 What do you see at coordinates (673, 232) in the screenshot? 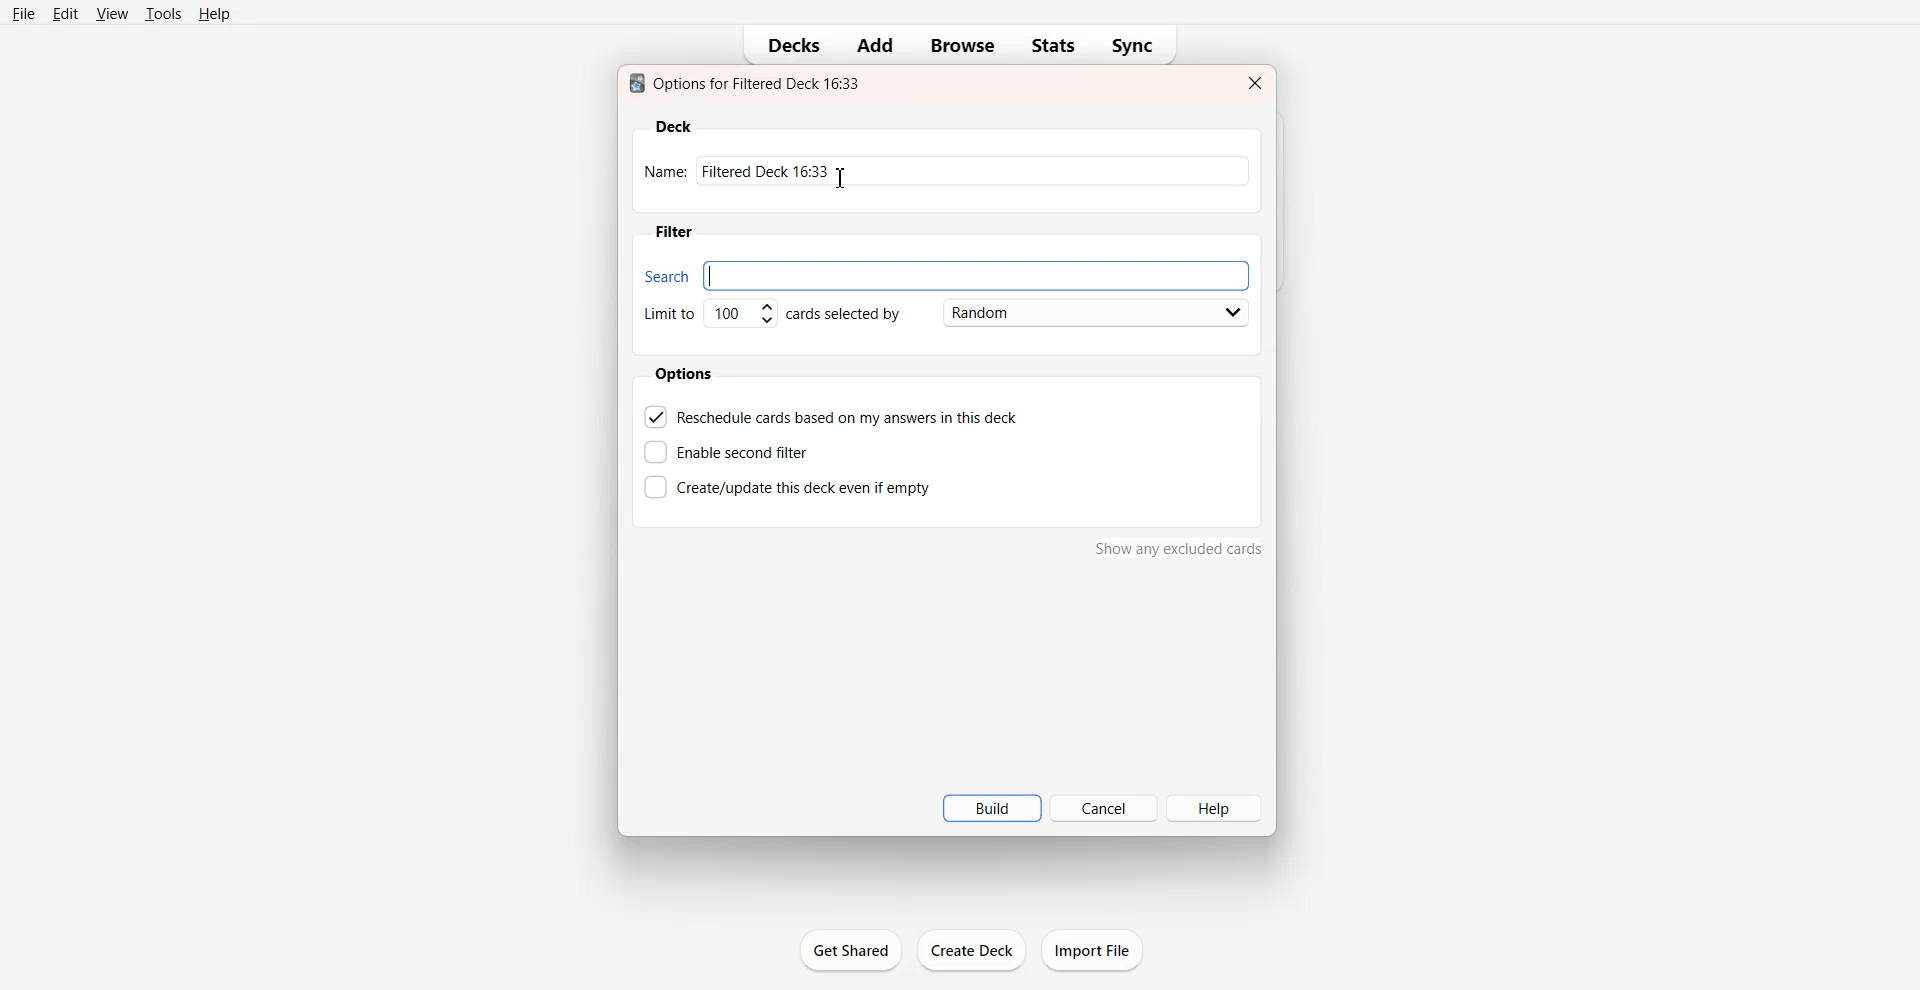
I see `Filter` at bounding box center [673, 232].